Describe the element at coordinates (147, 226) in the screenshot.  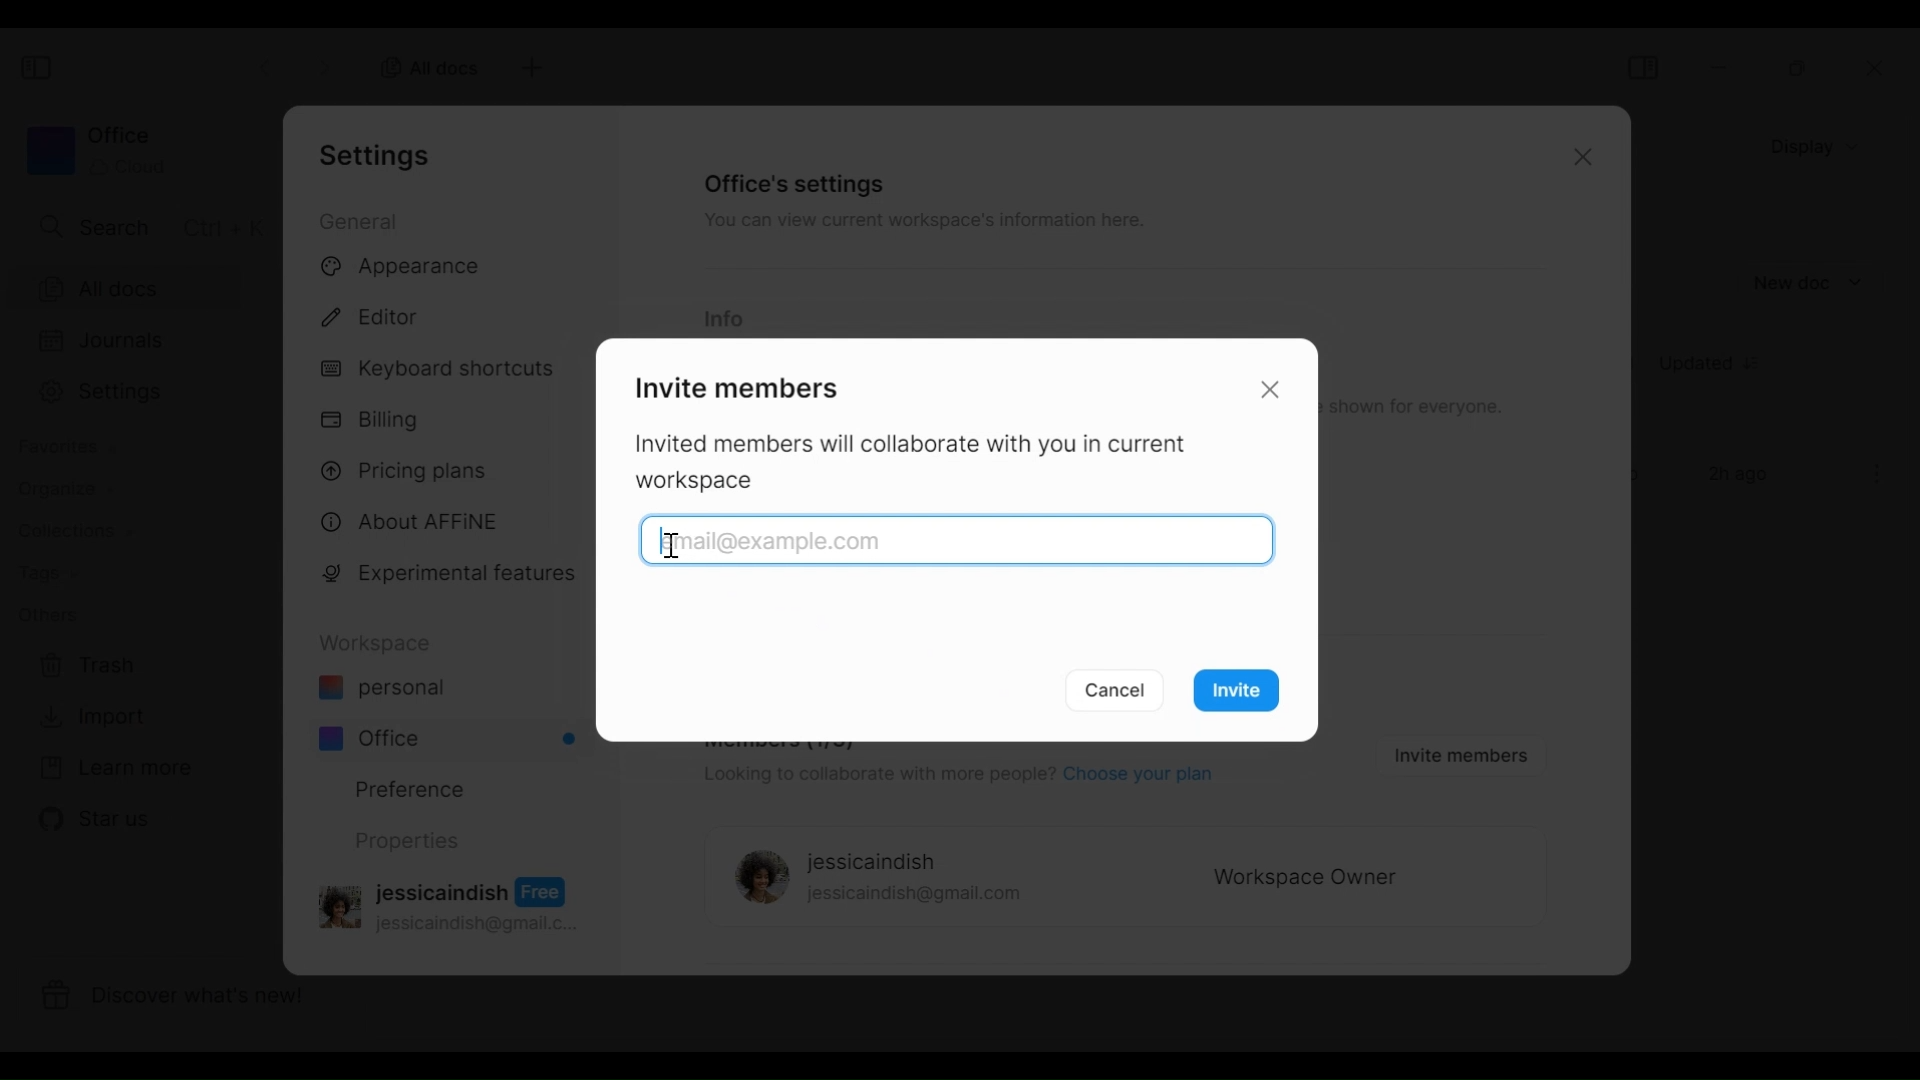
I see `Search` at that location.